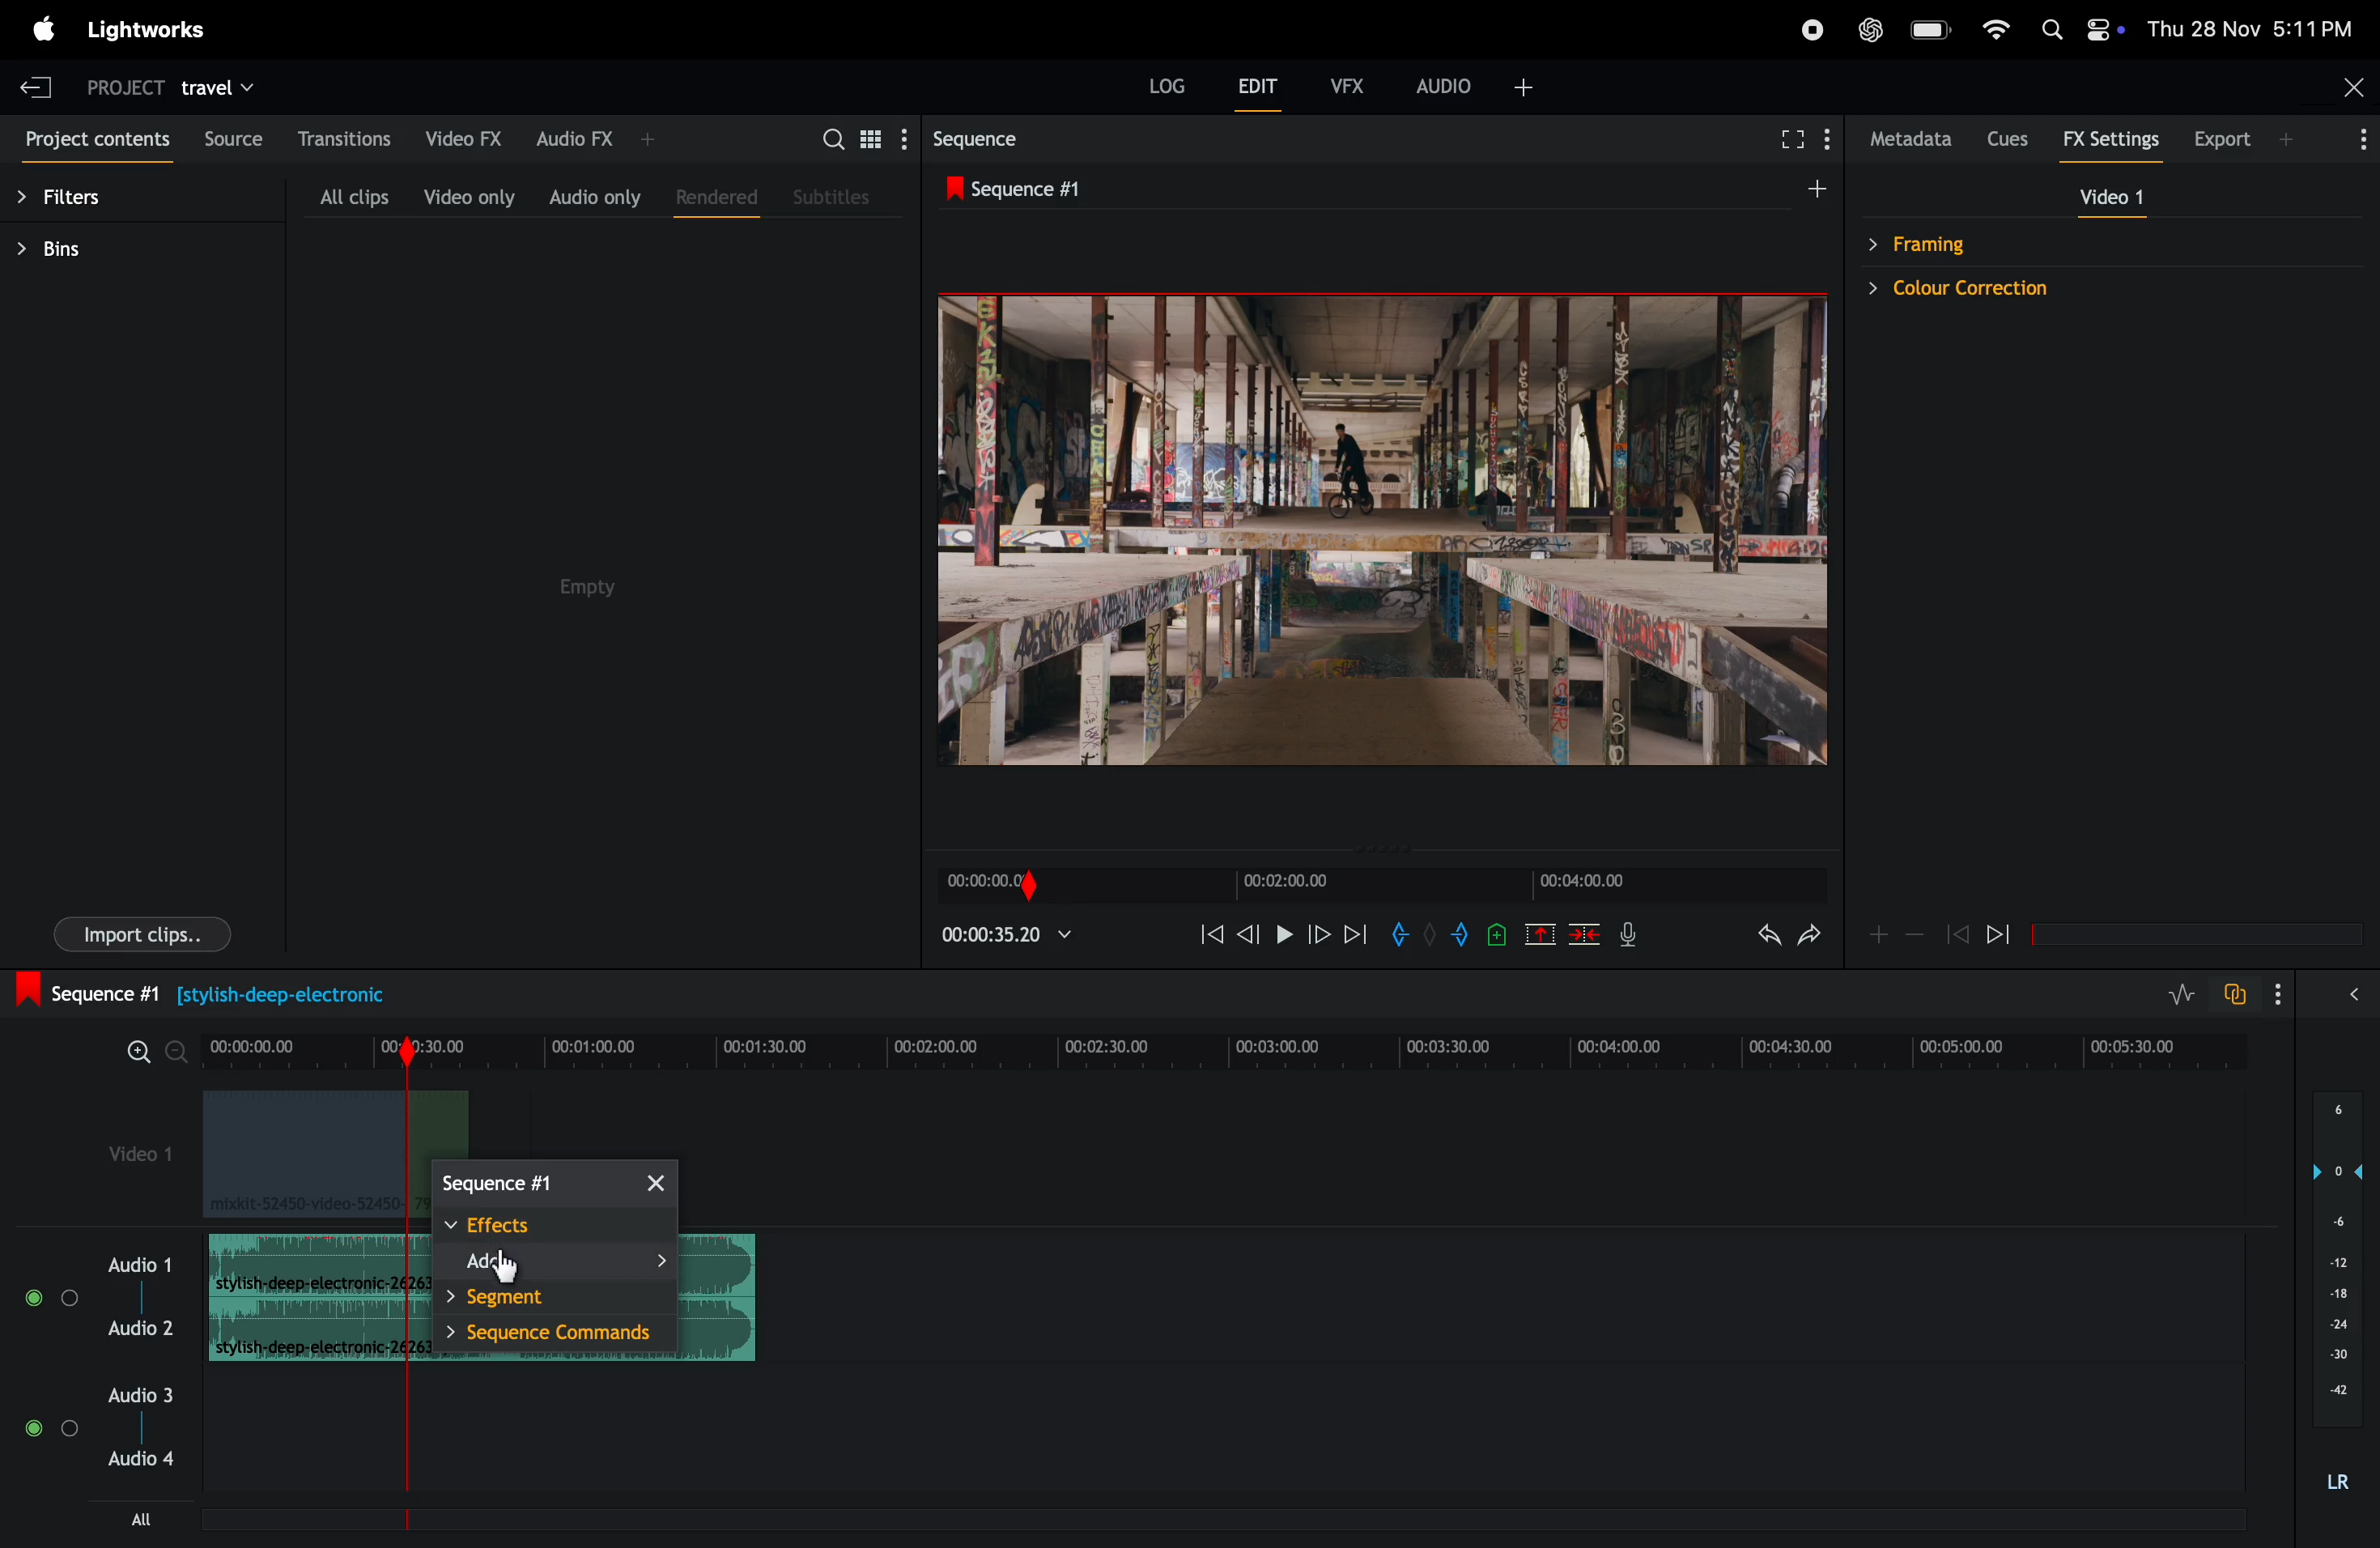 This screenshot has height=1548, width=2380. Describe the element at coordinates (999, 138) in the screenshot. I see `sequence` at that location.